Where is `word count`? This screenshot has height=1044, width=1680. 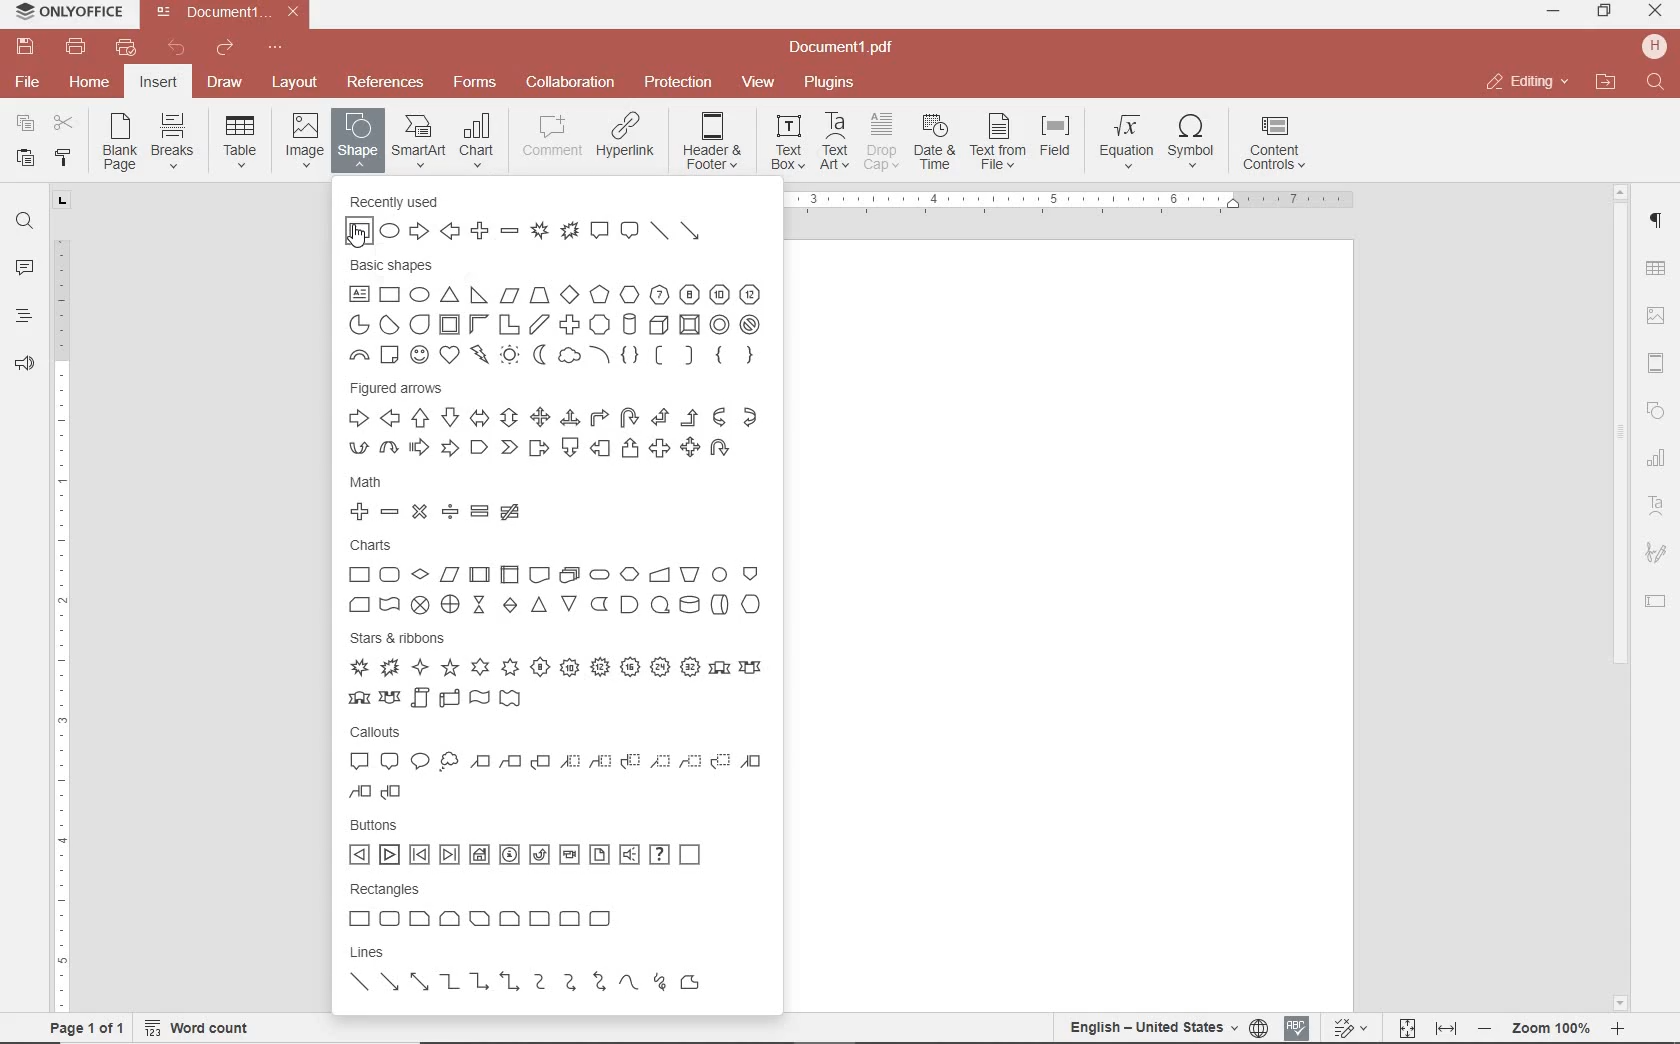
word count is located at coordinates (204, 1028).